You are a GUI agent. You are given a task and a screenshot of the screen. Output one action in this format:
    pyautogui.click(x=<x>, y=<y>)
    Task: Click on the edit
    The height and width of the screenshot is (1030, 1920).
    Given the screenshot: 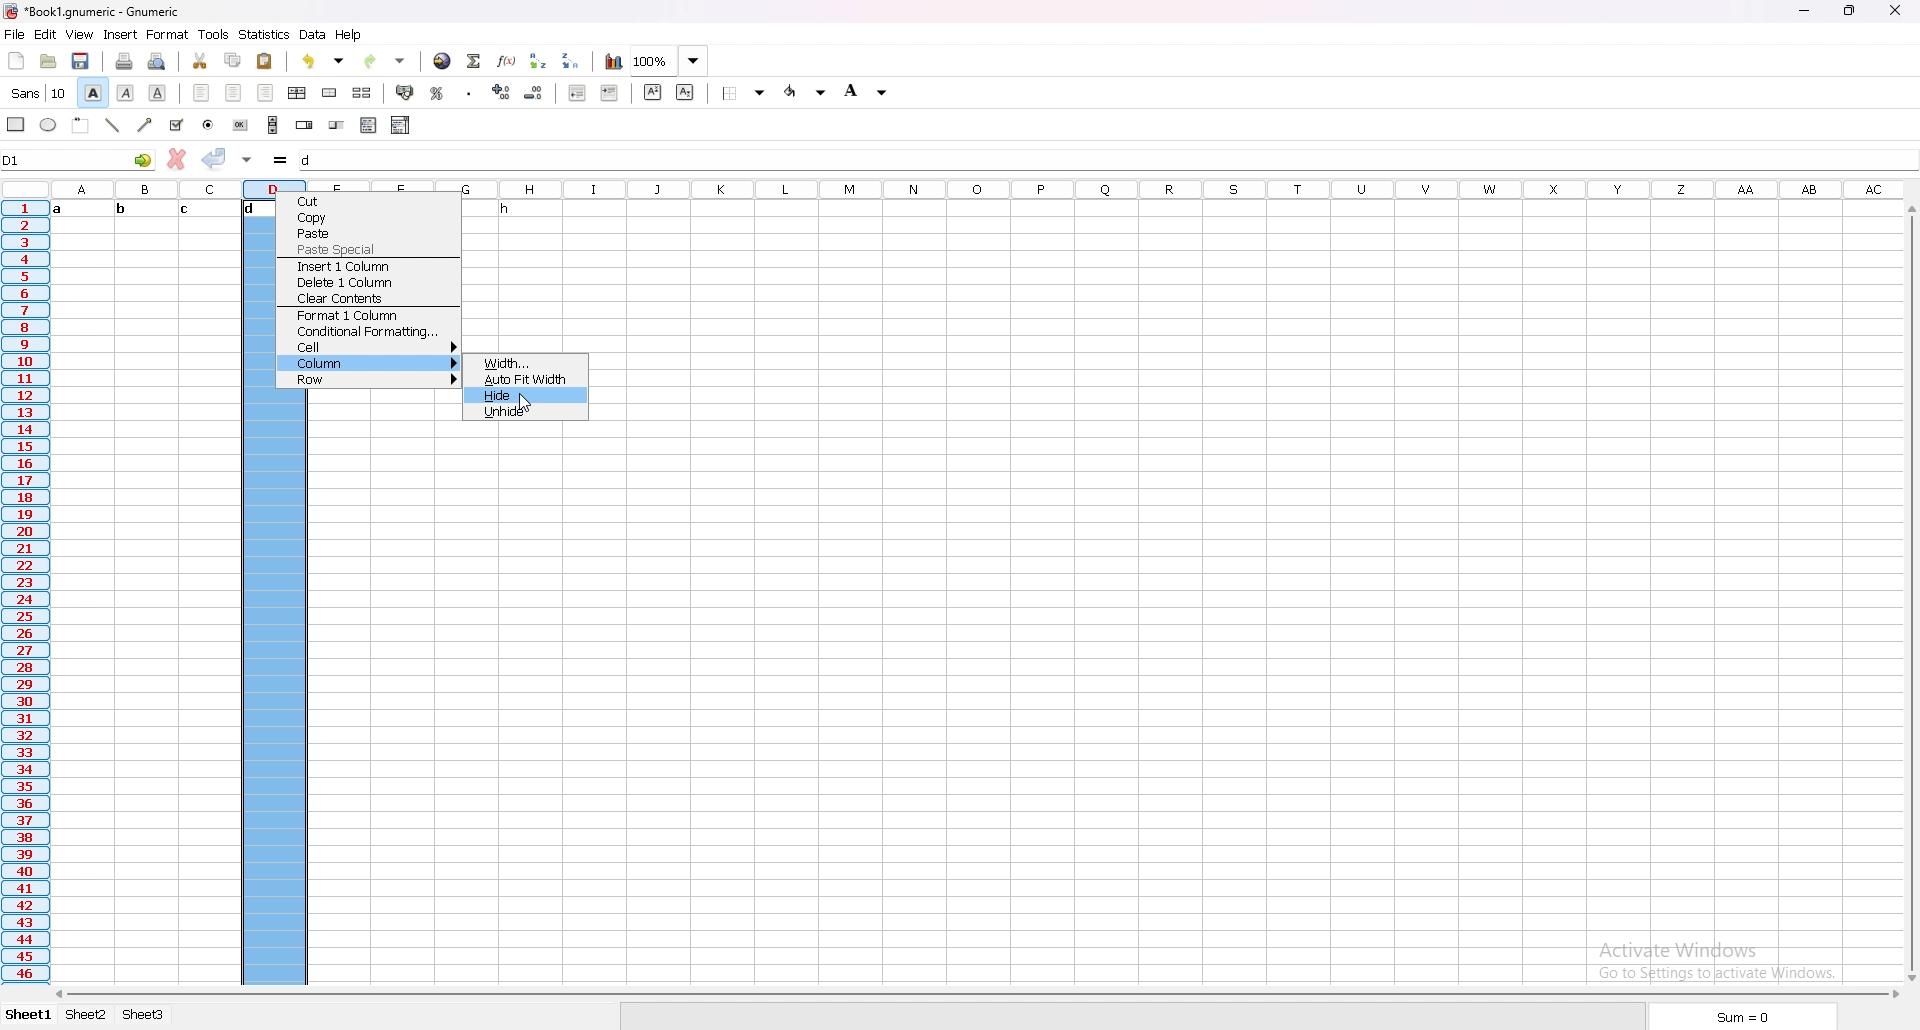 What is the action you would take?
    pyautogui.click(x=45, y=34)
    